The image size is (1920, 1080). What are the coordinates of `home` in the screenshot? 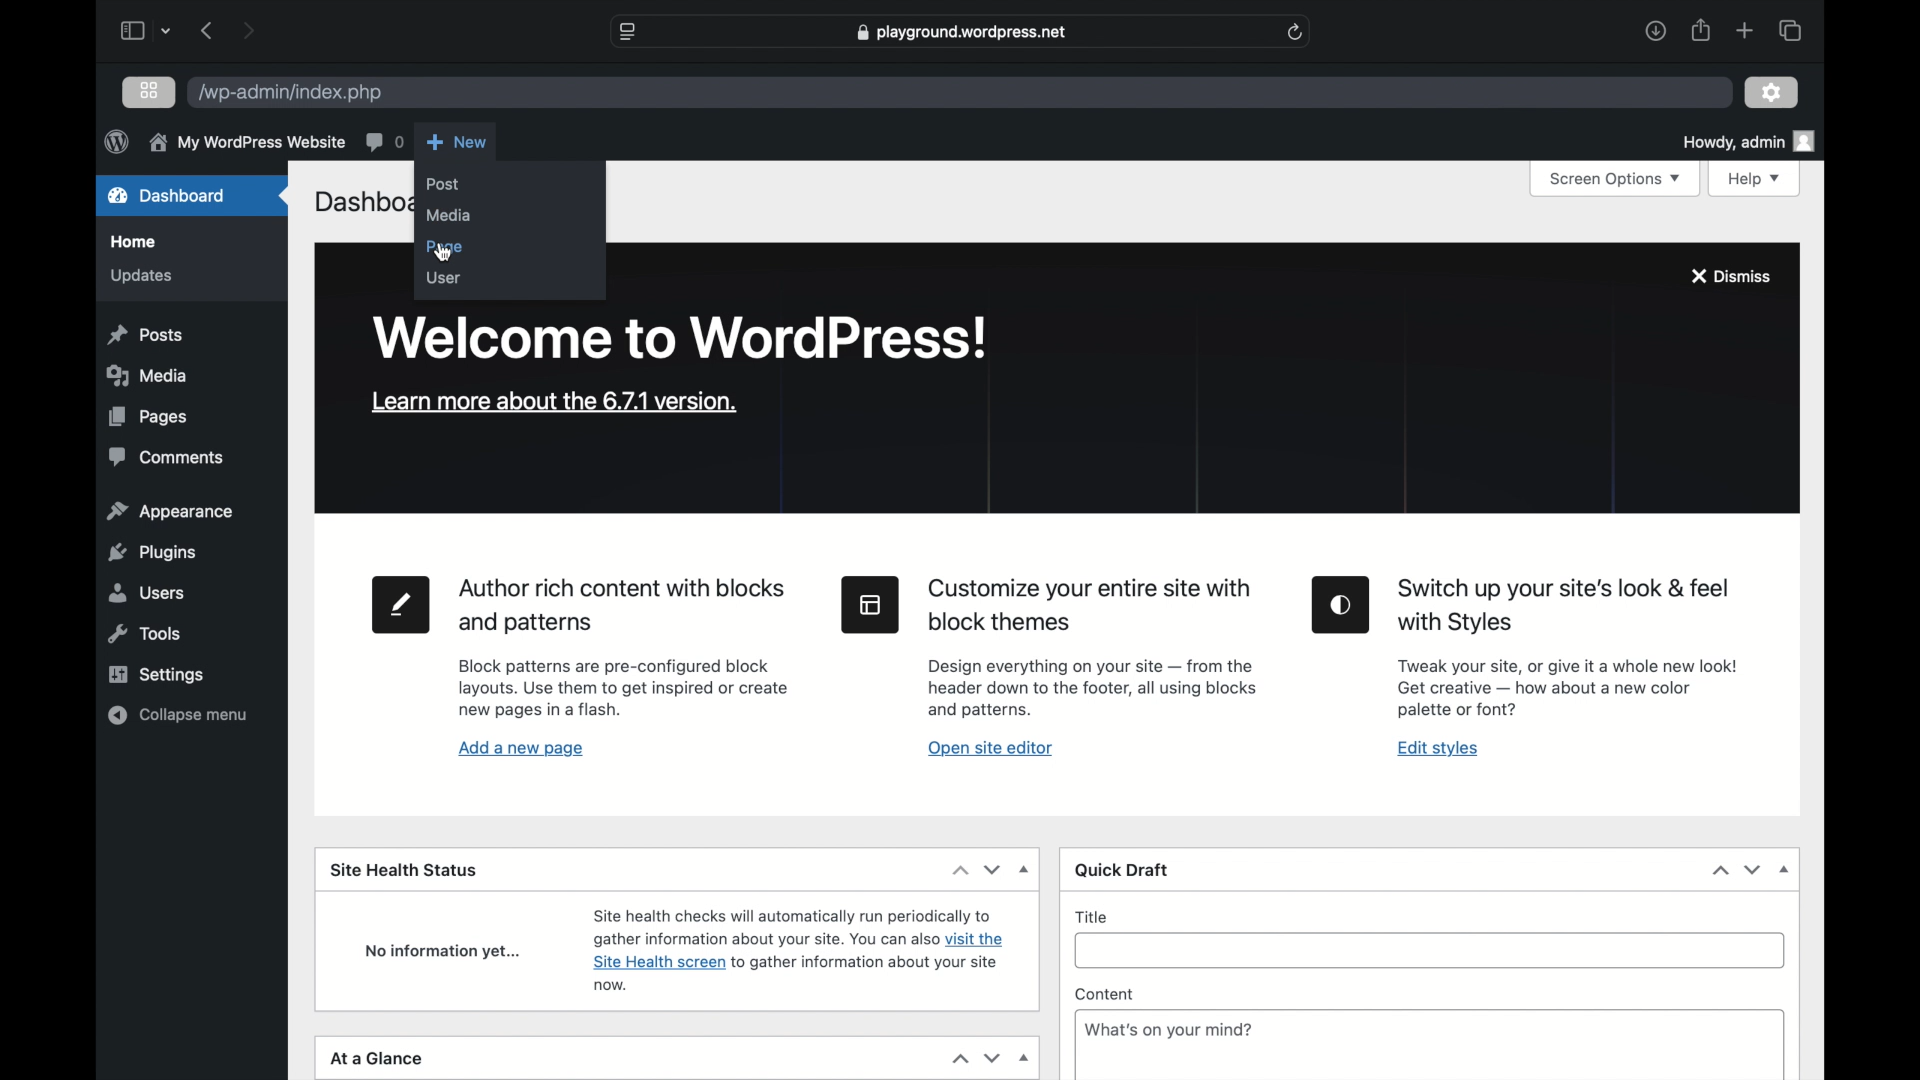 It's located at (133, 242).